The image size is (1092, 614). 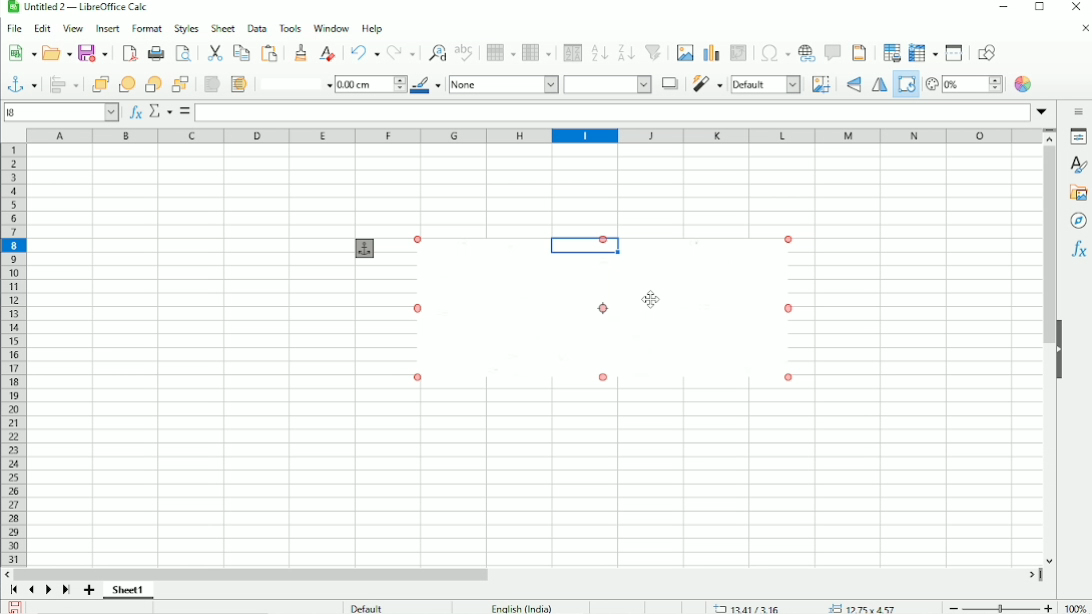 I want to click on Window, so click(x=331, y=26).